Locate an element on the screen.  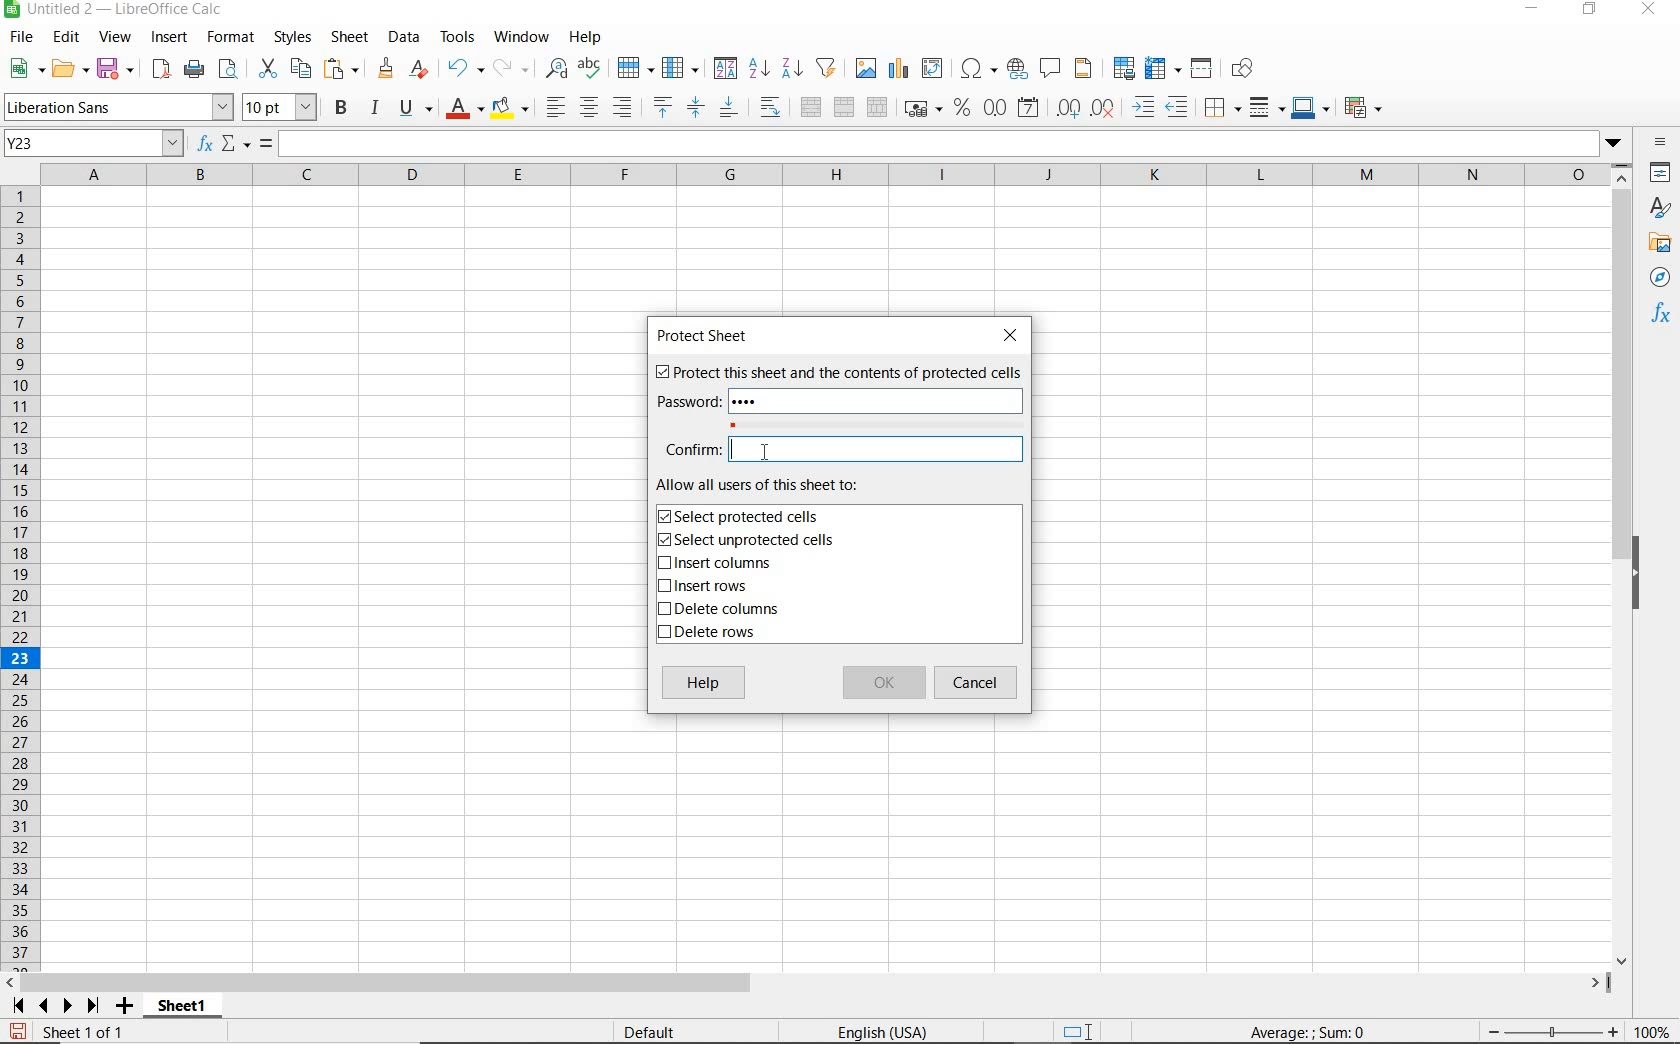
PASSWORD ADDED is located at coordinates (751, 402).